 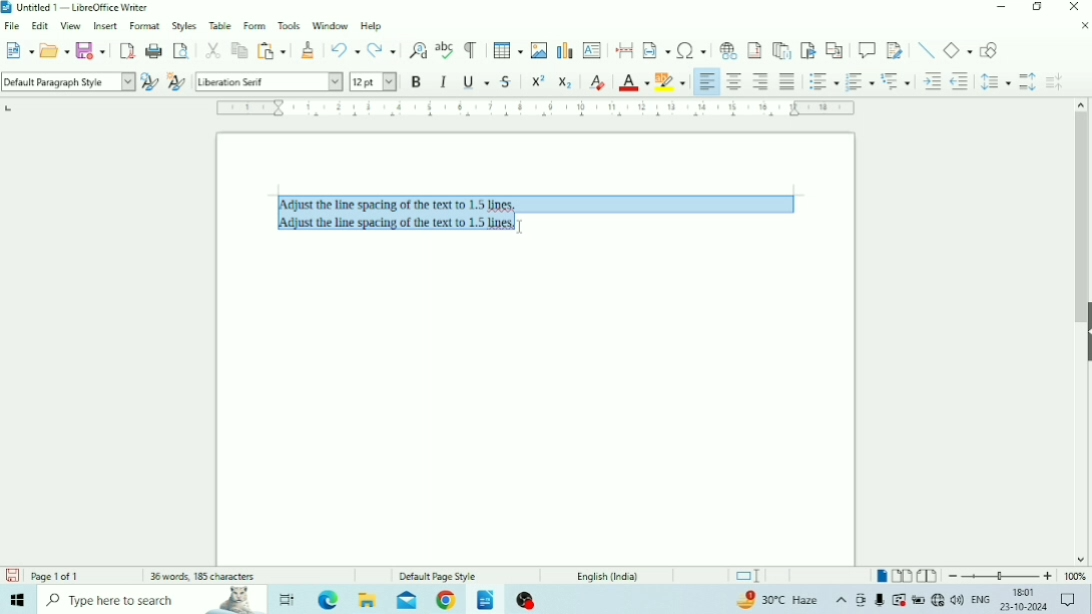 What do you see at coordinates (1085, 328) in the screenshot?
I see `Show` at bounding box center [1085, 328].